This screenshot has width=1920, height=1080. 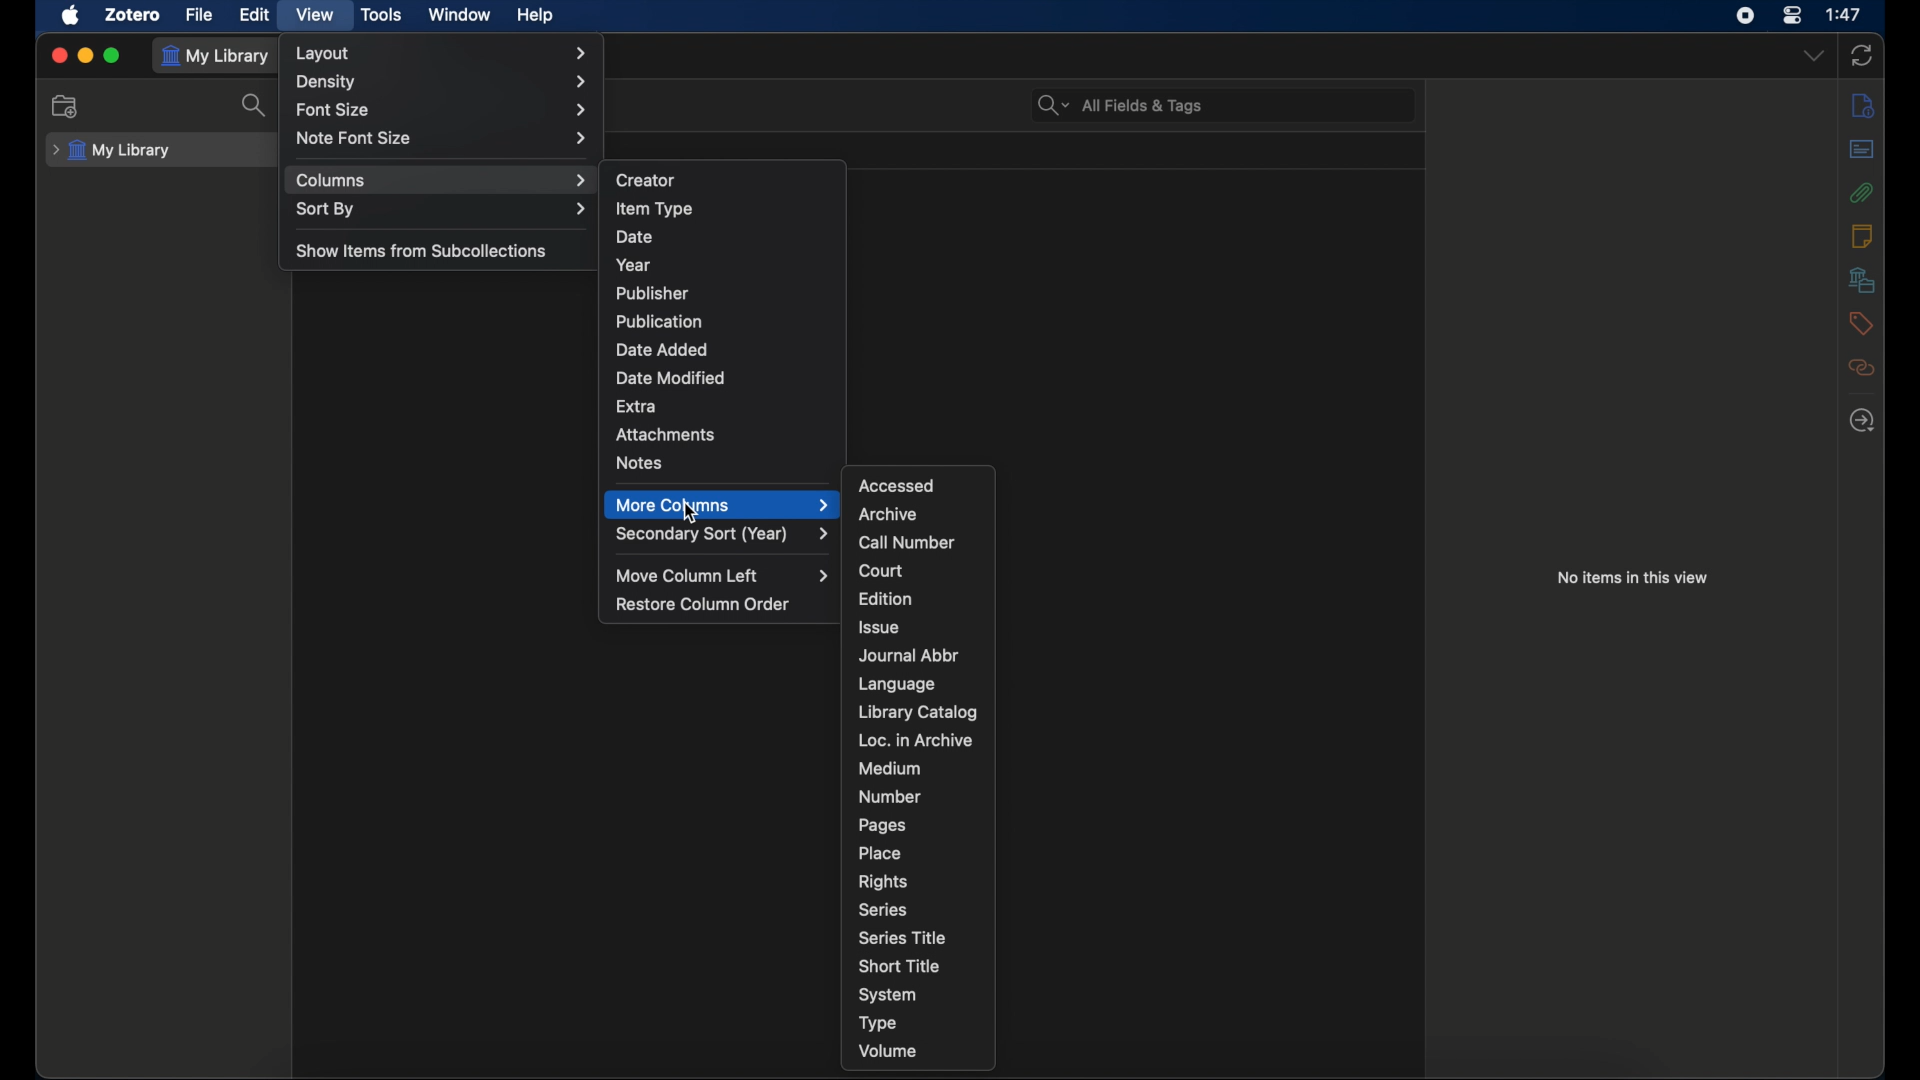 I want to click on tools, so click(x=380, y=14).